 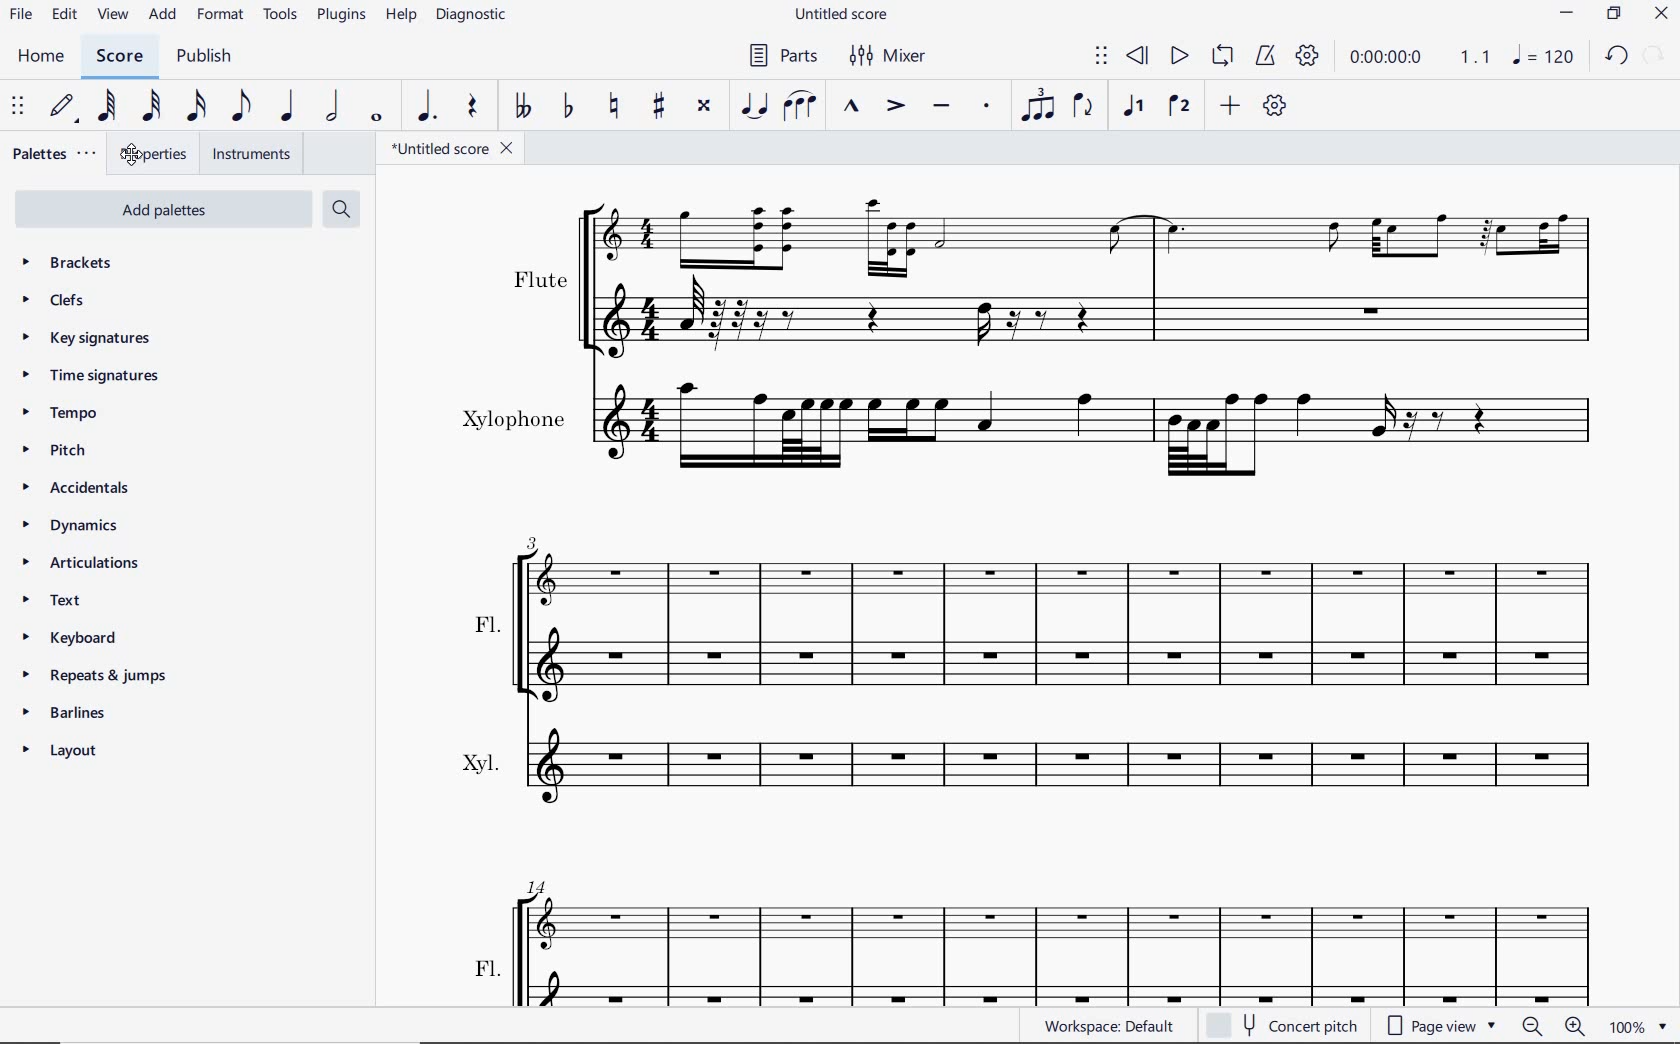 I want to click on WORKSPACE: DEFAULT, so click(x=1108, y=1028).